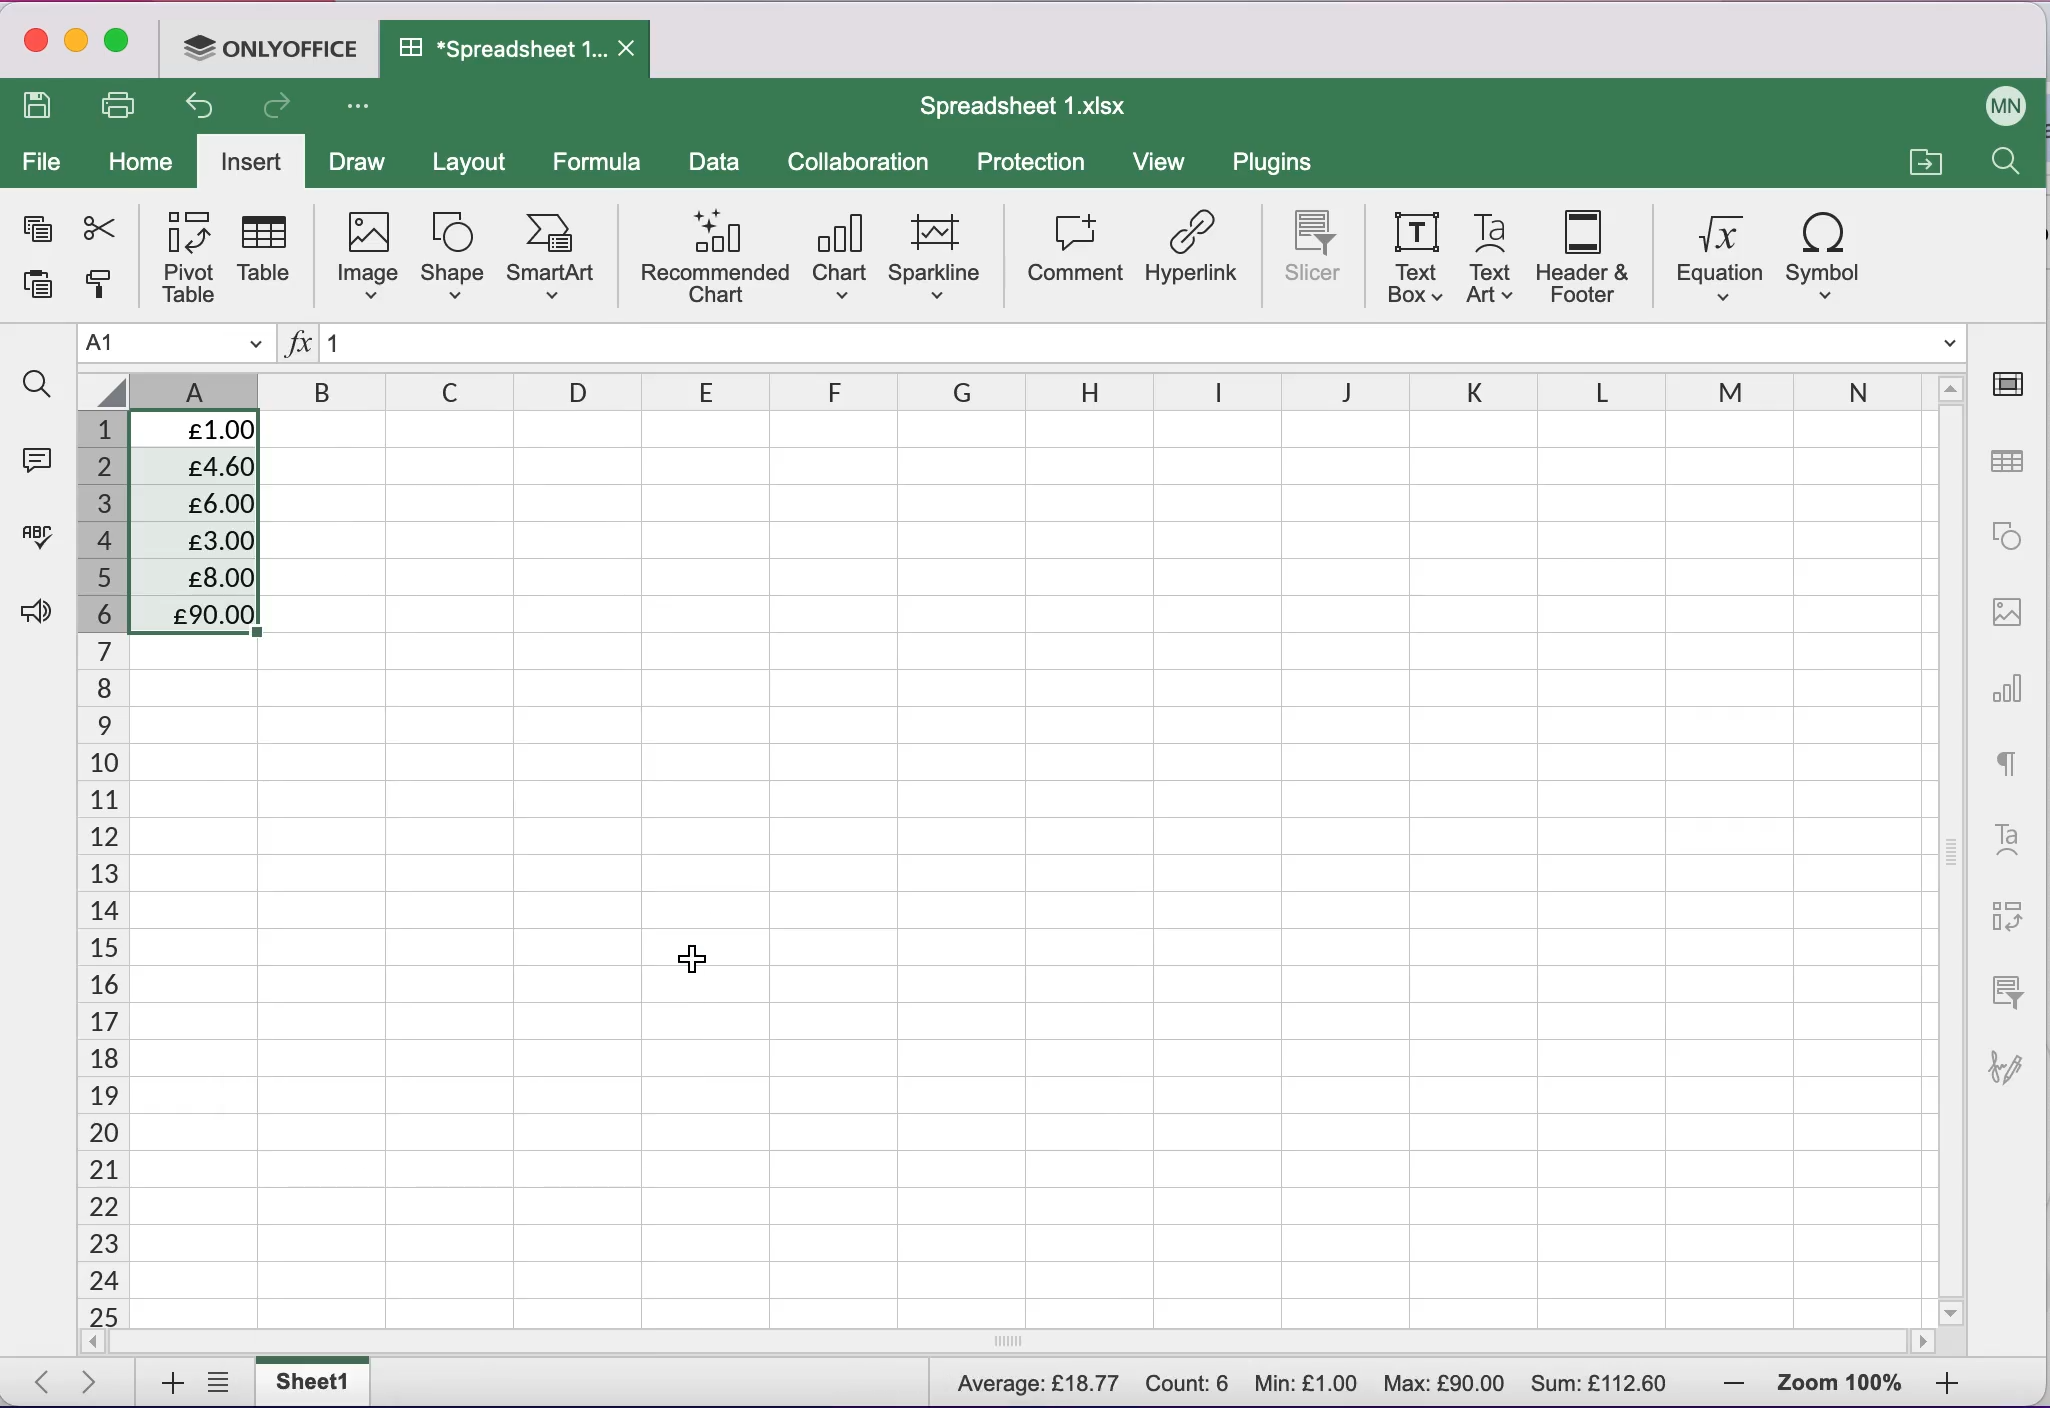  I want to click on £8.00, so click(217, 574).